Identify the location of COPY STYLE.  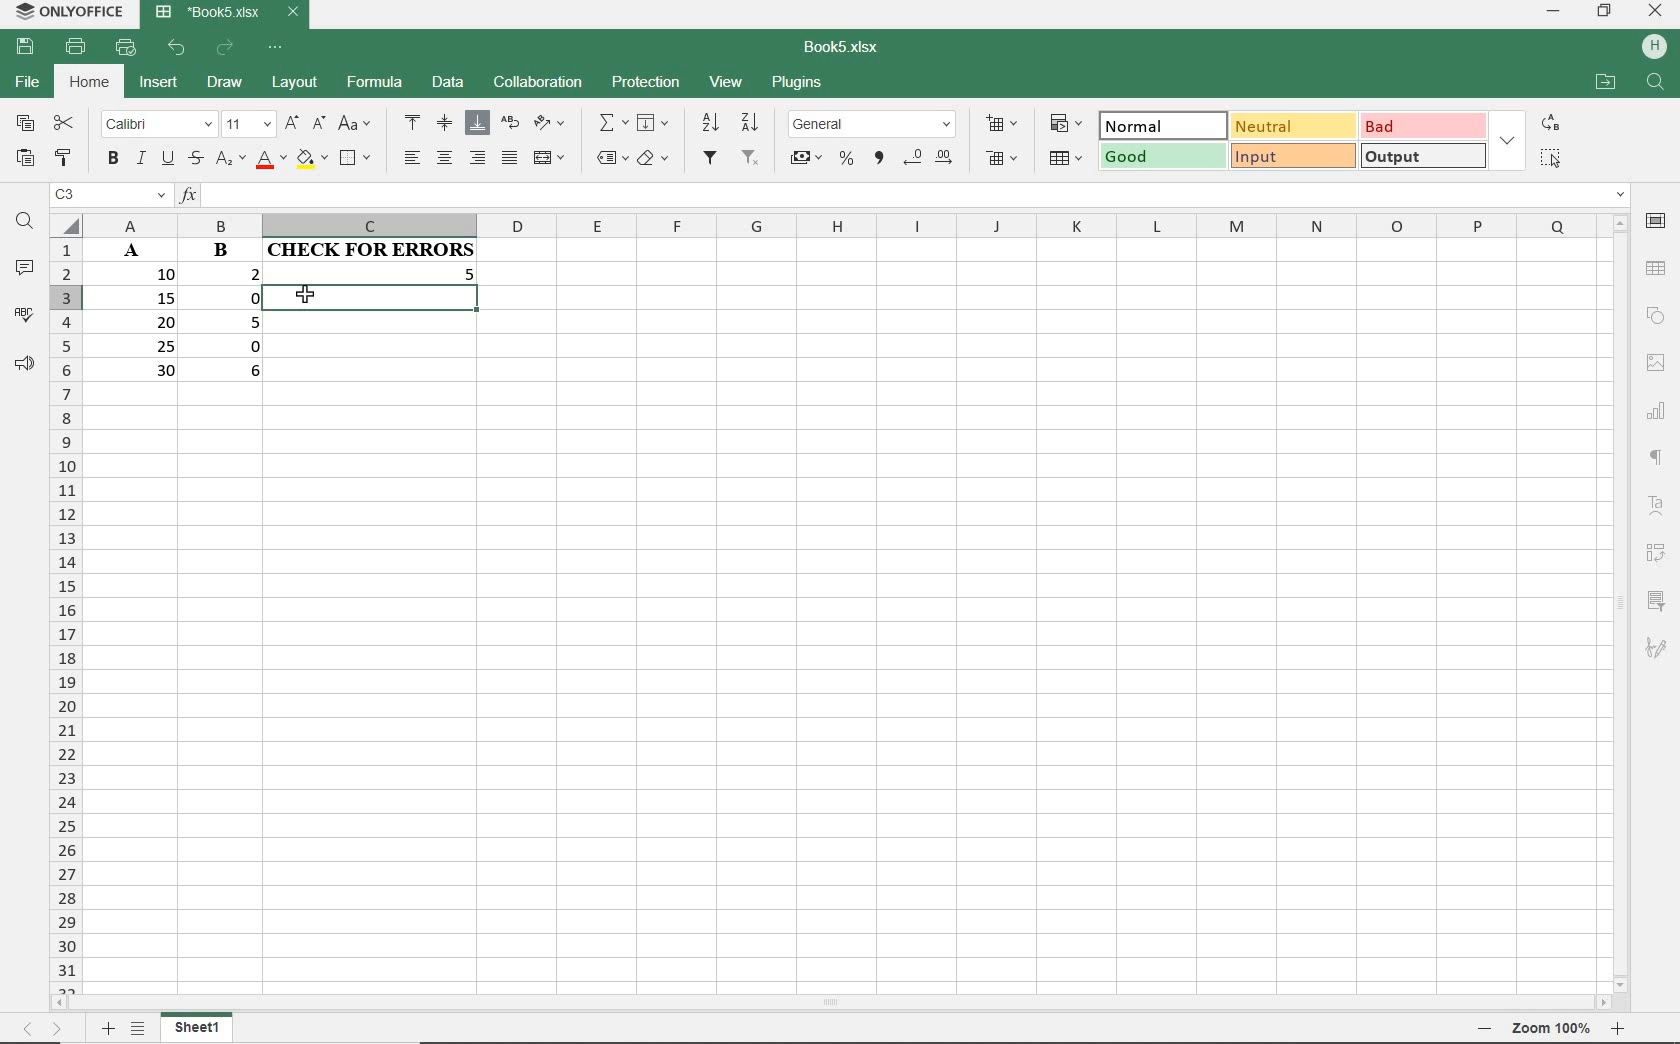
(65, 158).